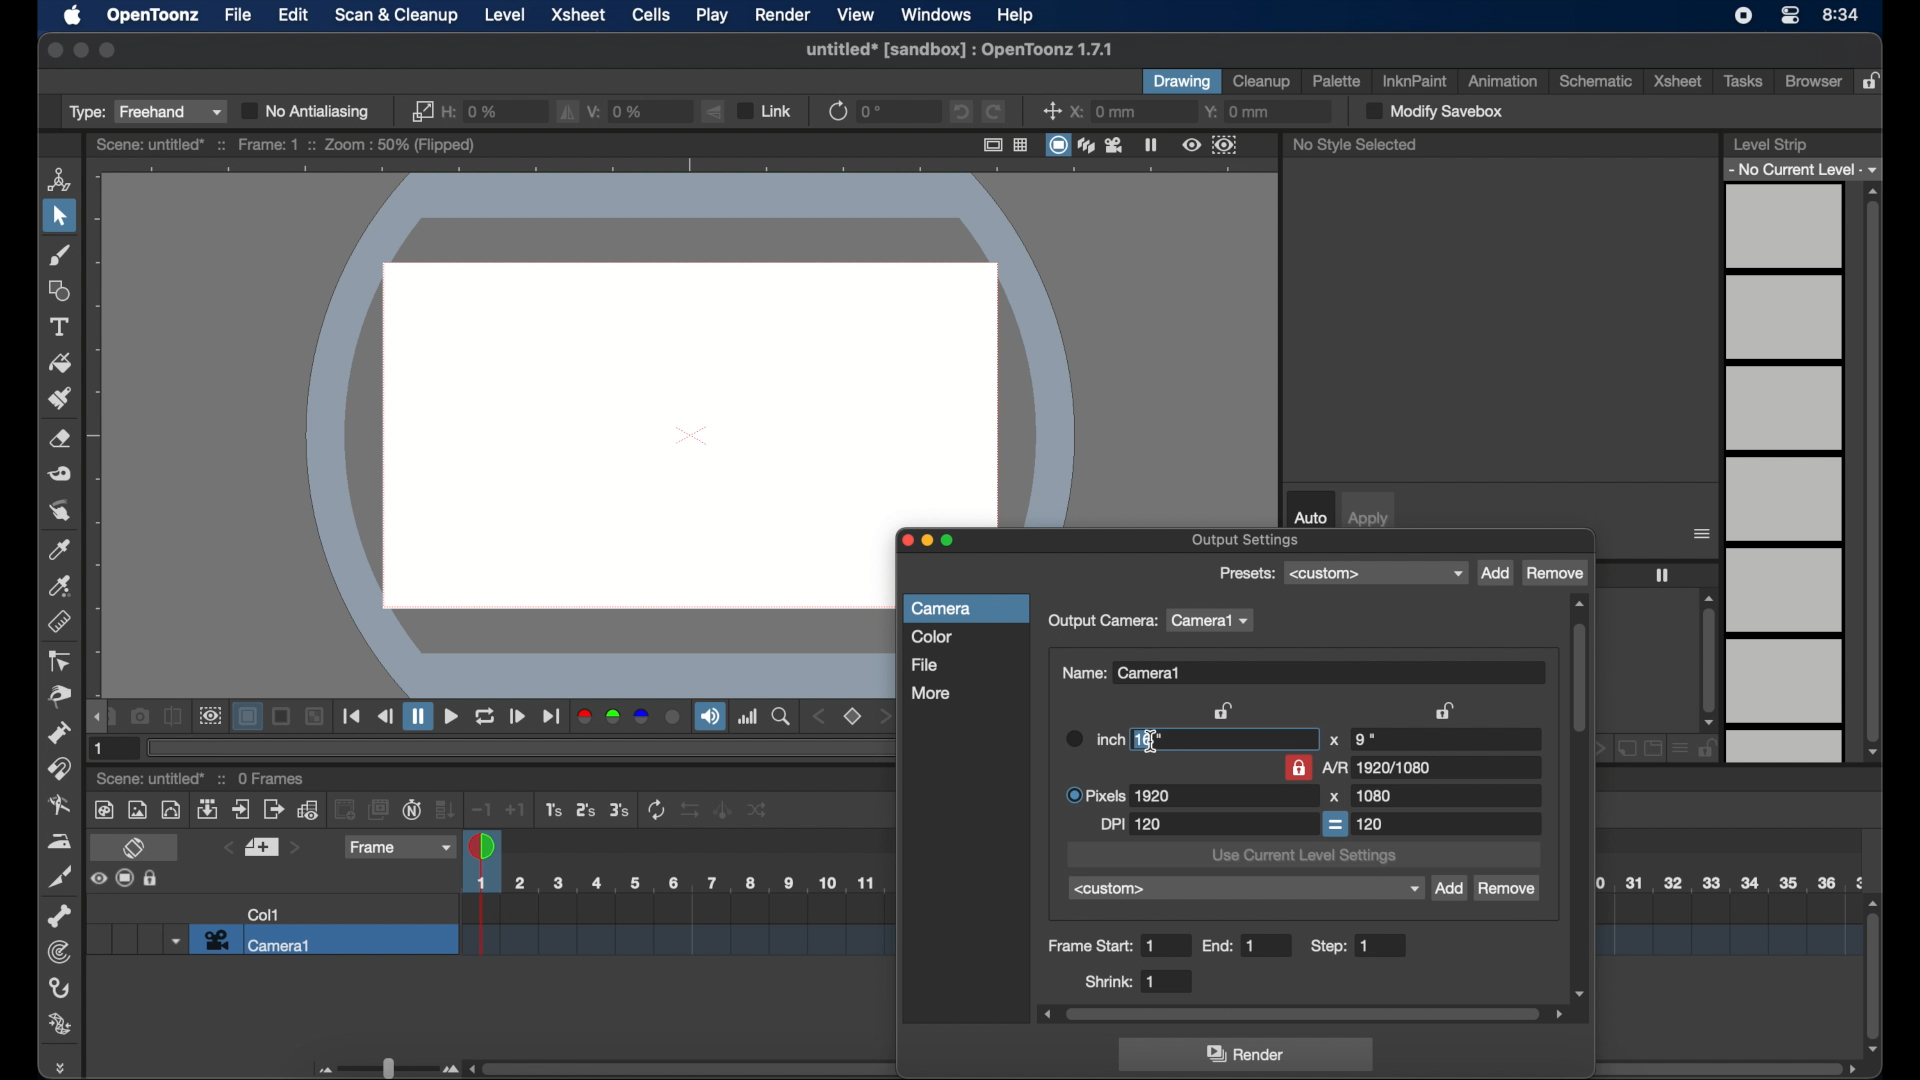 This screenshot has height=1080, width=1920. I want to click on add, so click(1448, 889).